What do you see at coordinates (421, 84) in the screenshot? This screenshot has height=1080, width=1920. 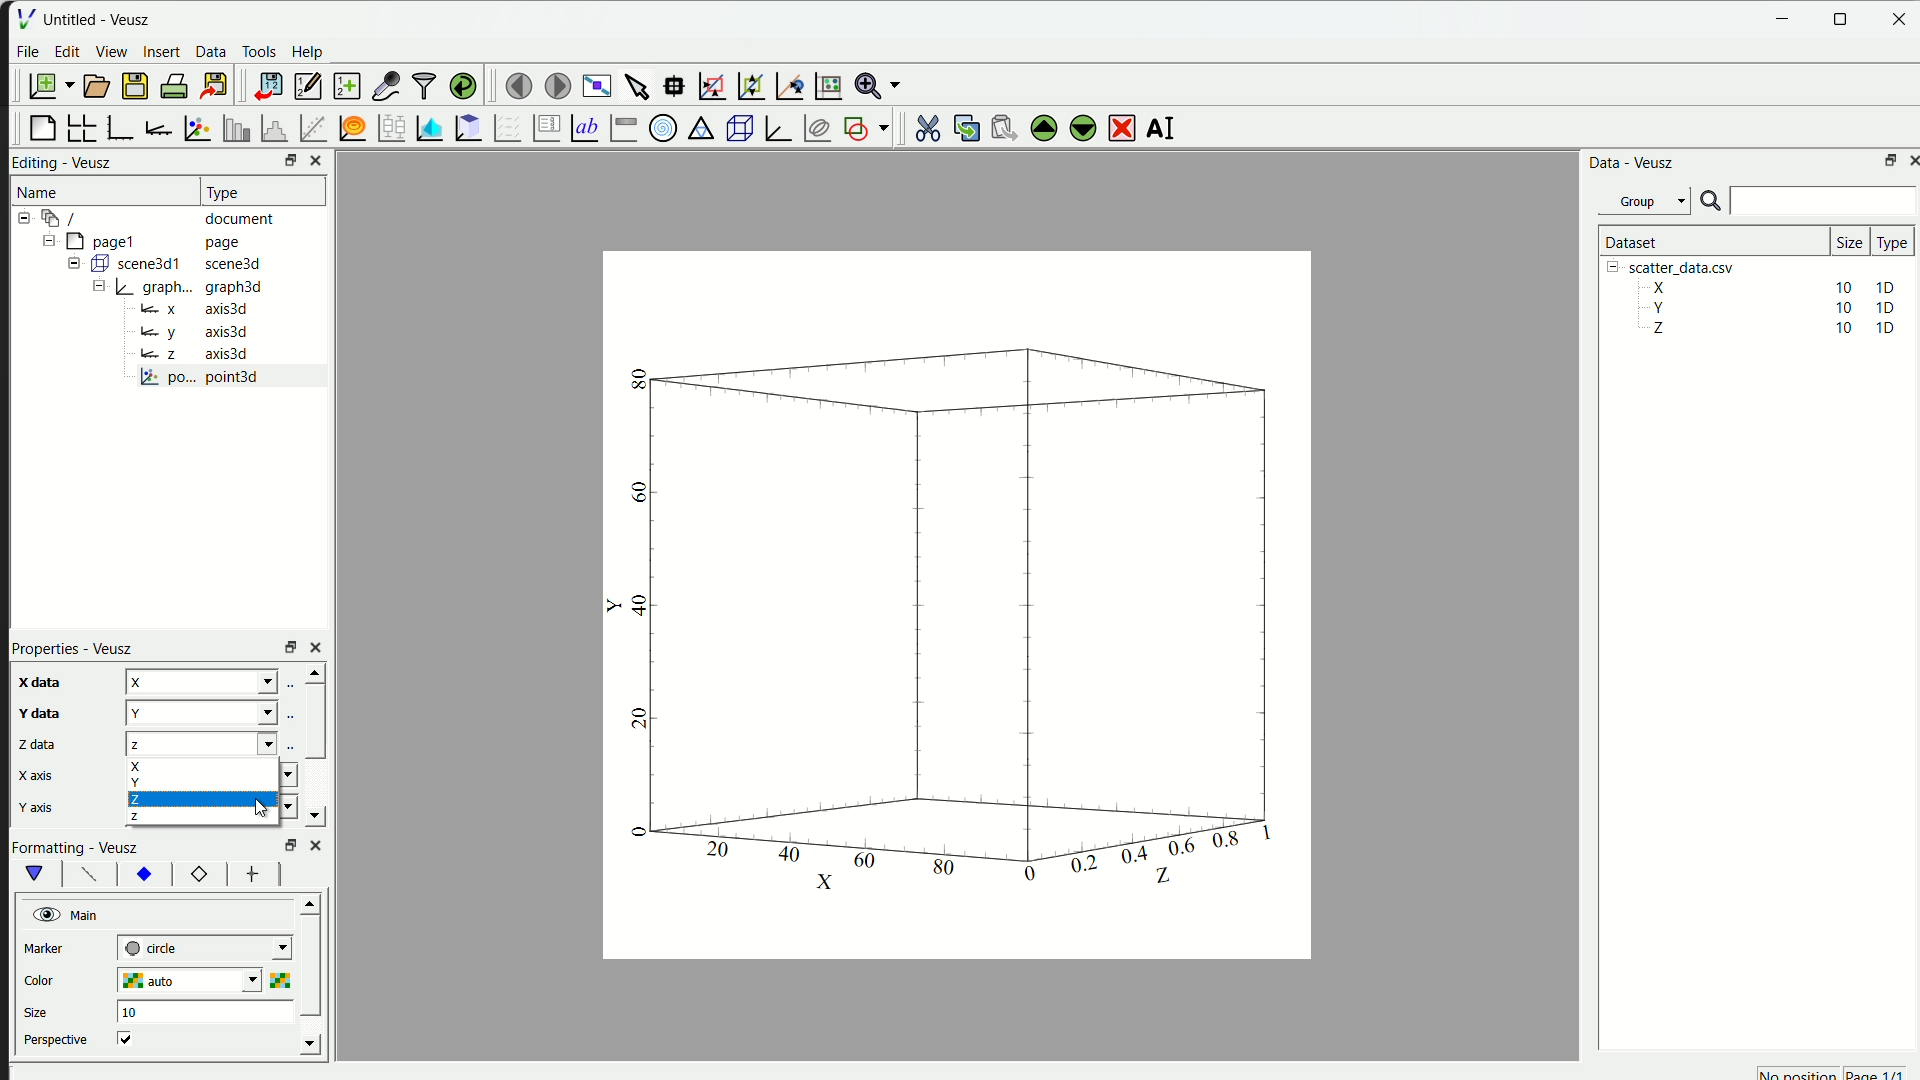 I see `filter data` at bounding box center [421, 84].